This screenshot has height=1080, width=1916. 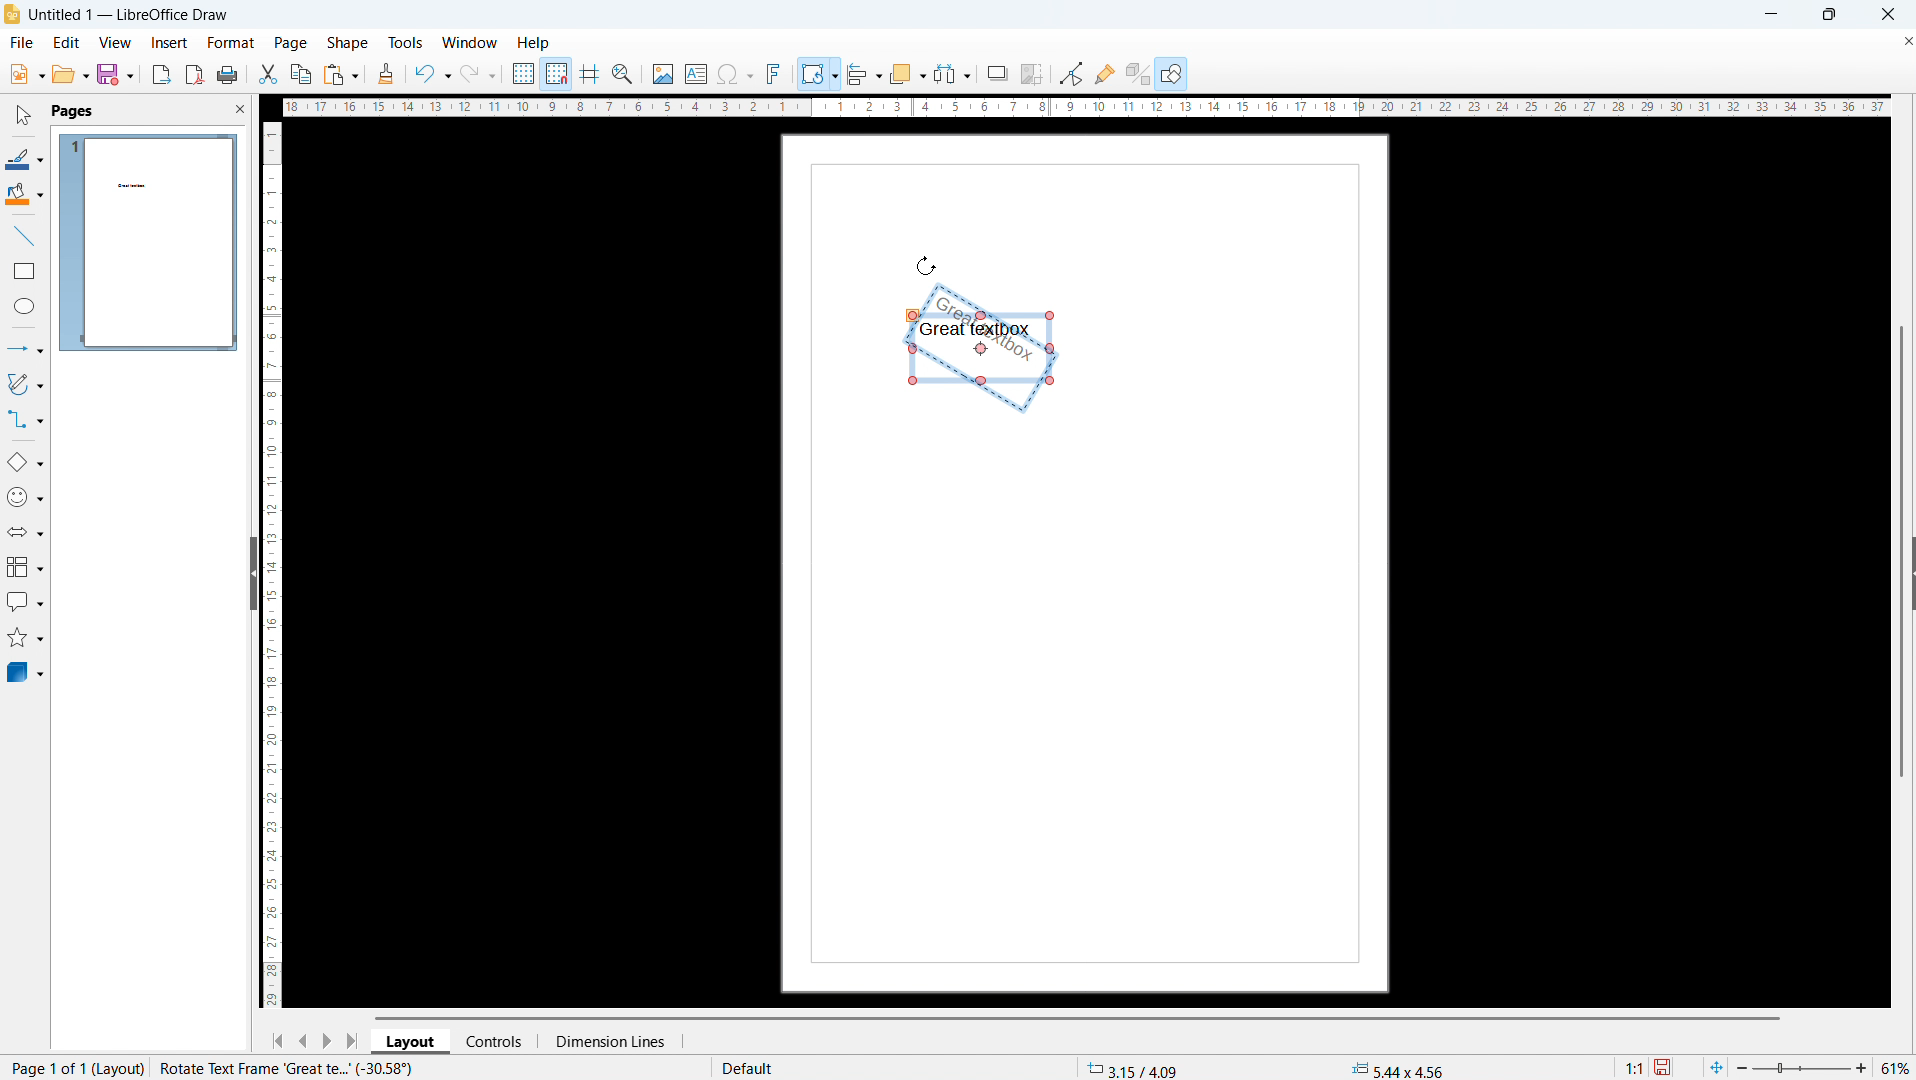 What do you see at coordinates (997, 73) in the screenshot?
I see `shadow` at bounding box center [997, 73].